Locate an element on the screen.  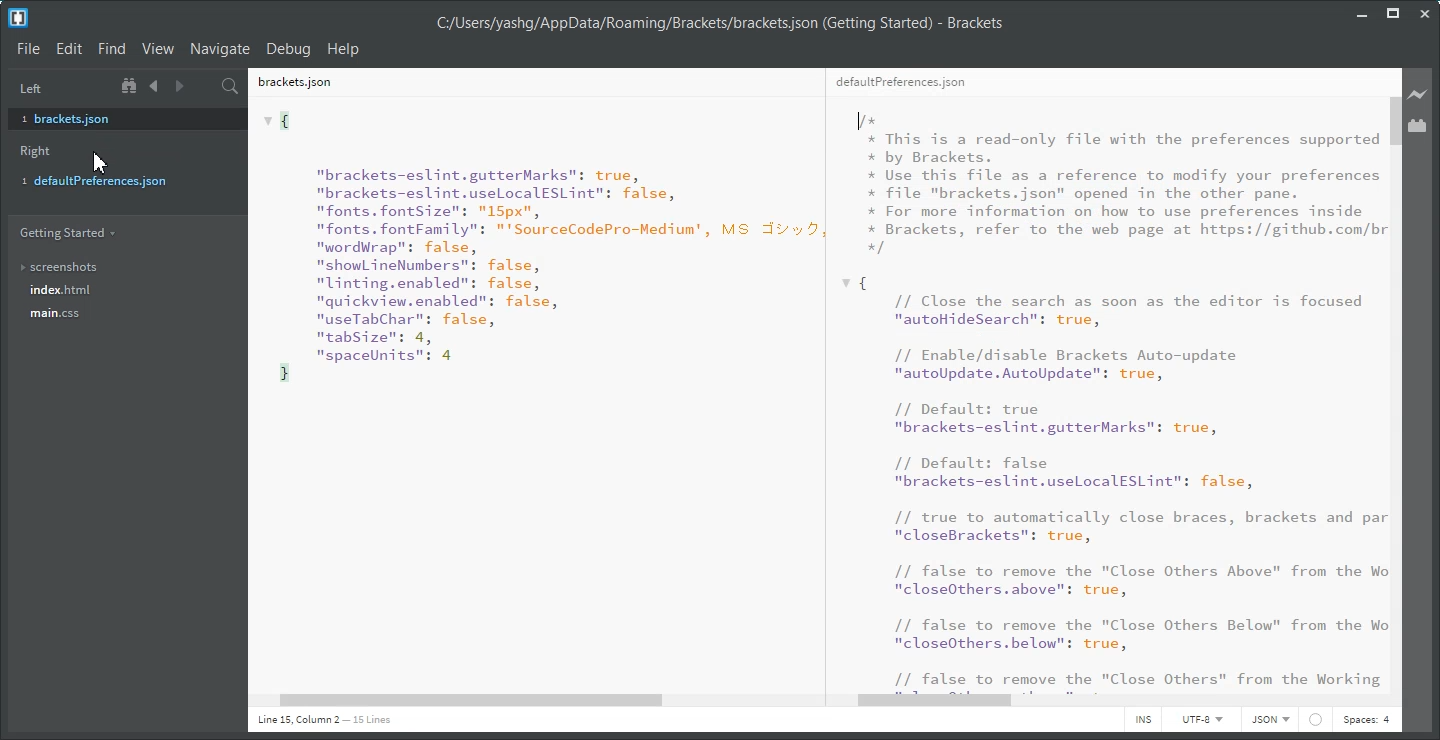
Navigate Backward is located at coordinates (154, 86).